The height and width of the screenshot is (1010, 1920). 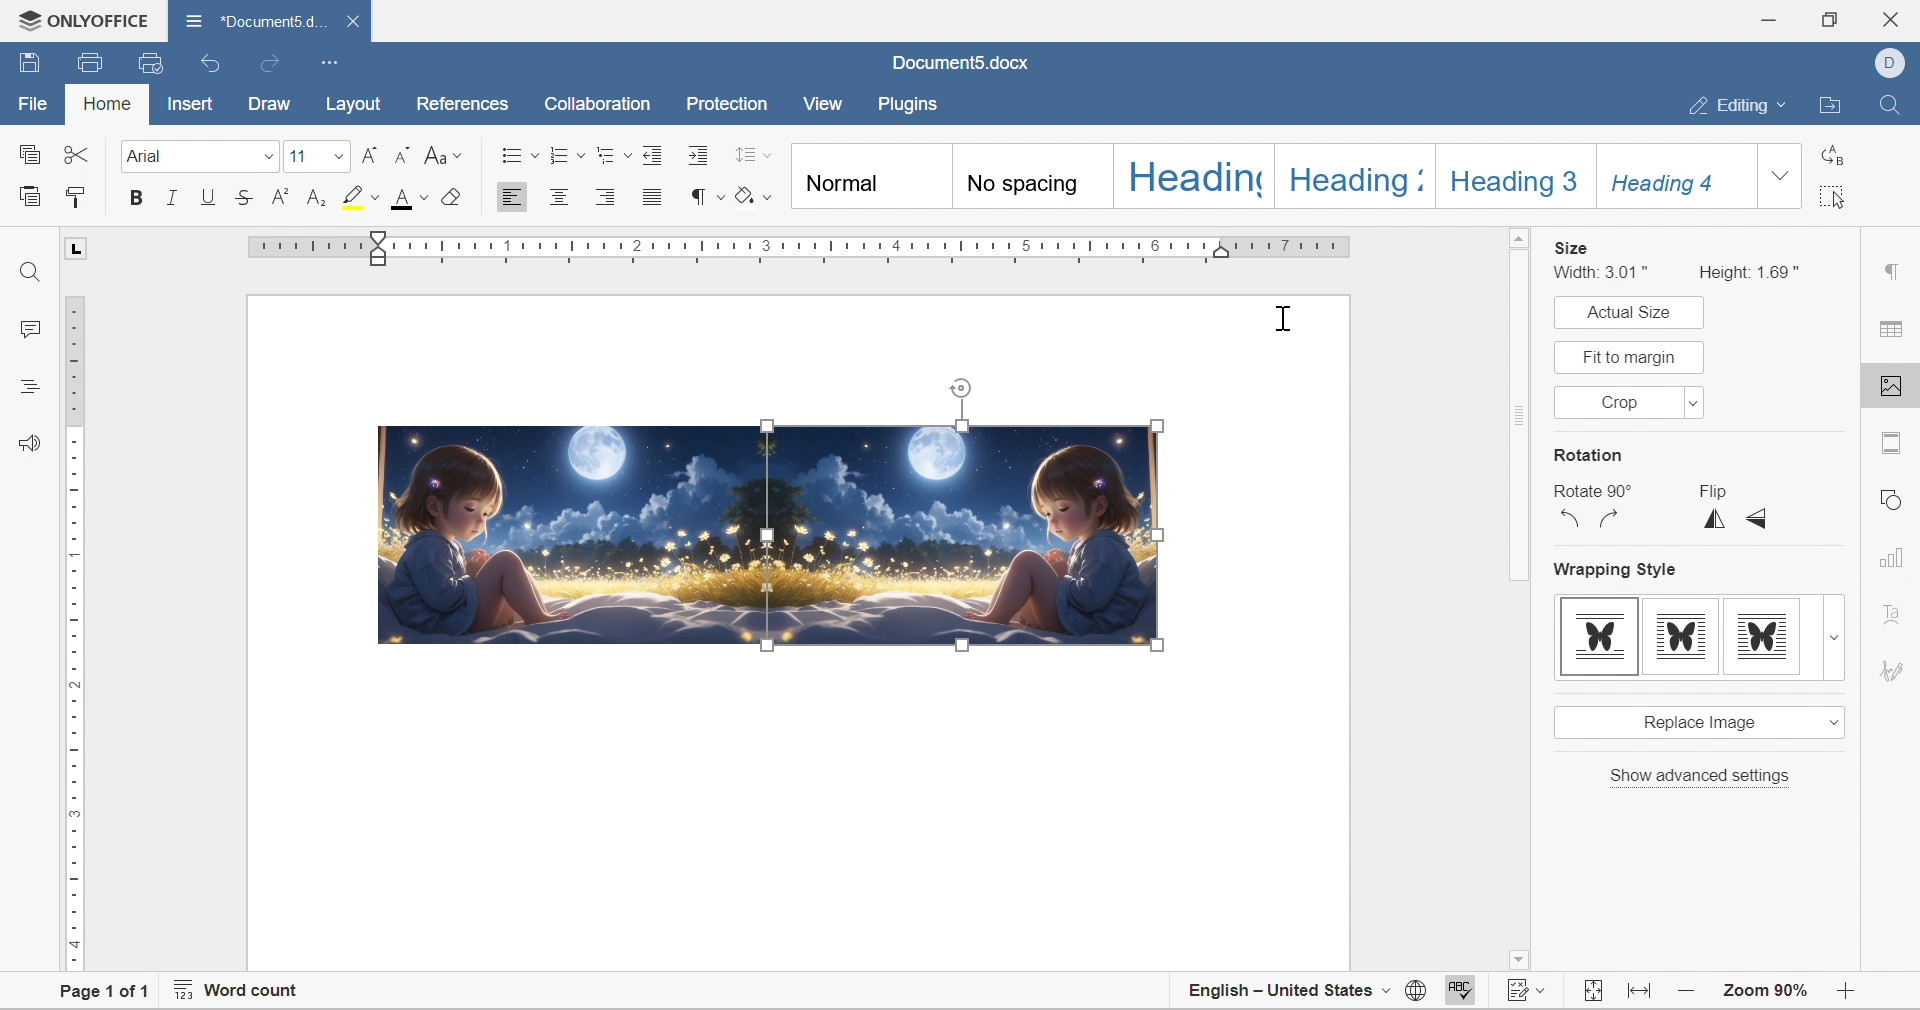 I want to click on english - united states, so click(x=1288, y=990).